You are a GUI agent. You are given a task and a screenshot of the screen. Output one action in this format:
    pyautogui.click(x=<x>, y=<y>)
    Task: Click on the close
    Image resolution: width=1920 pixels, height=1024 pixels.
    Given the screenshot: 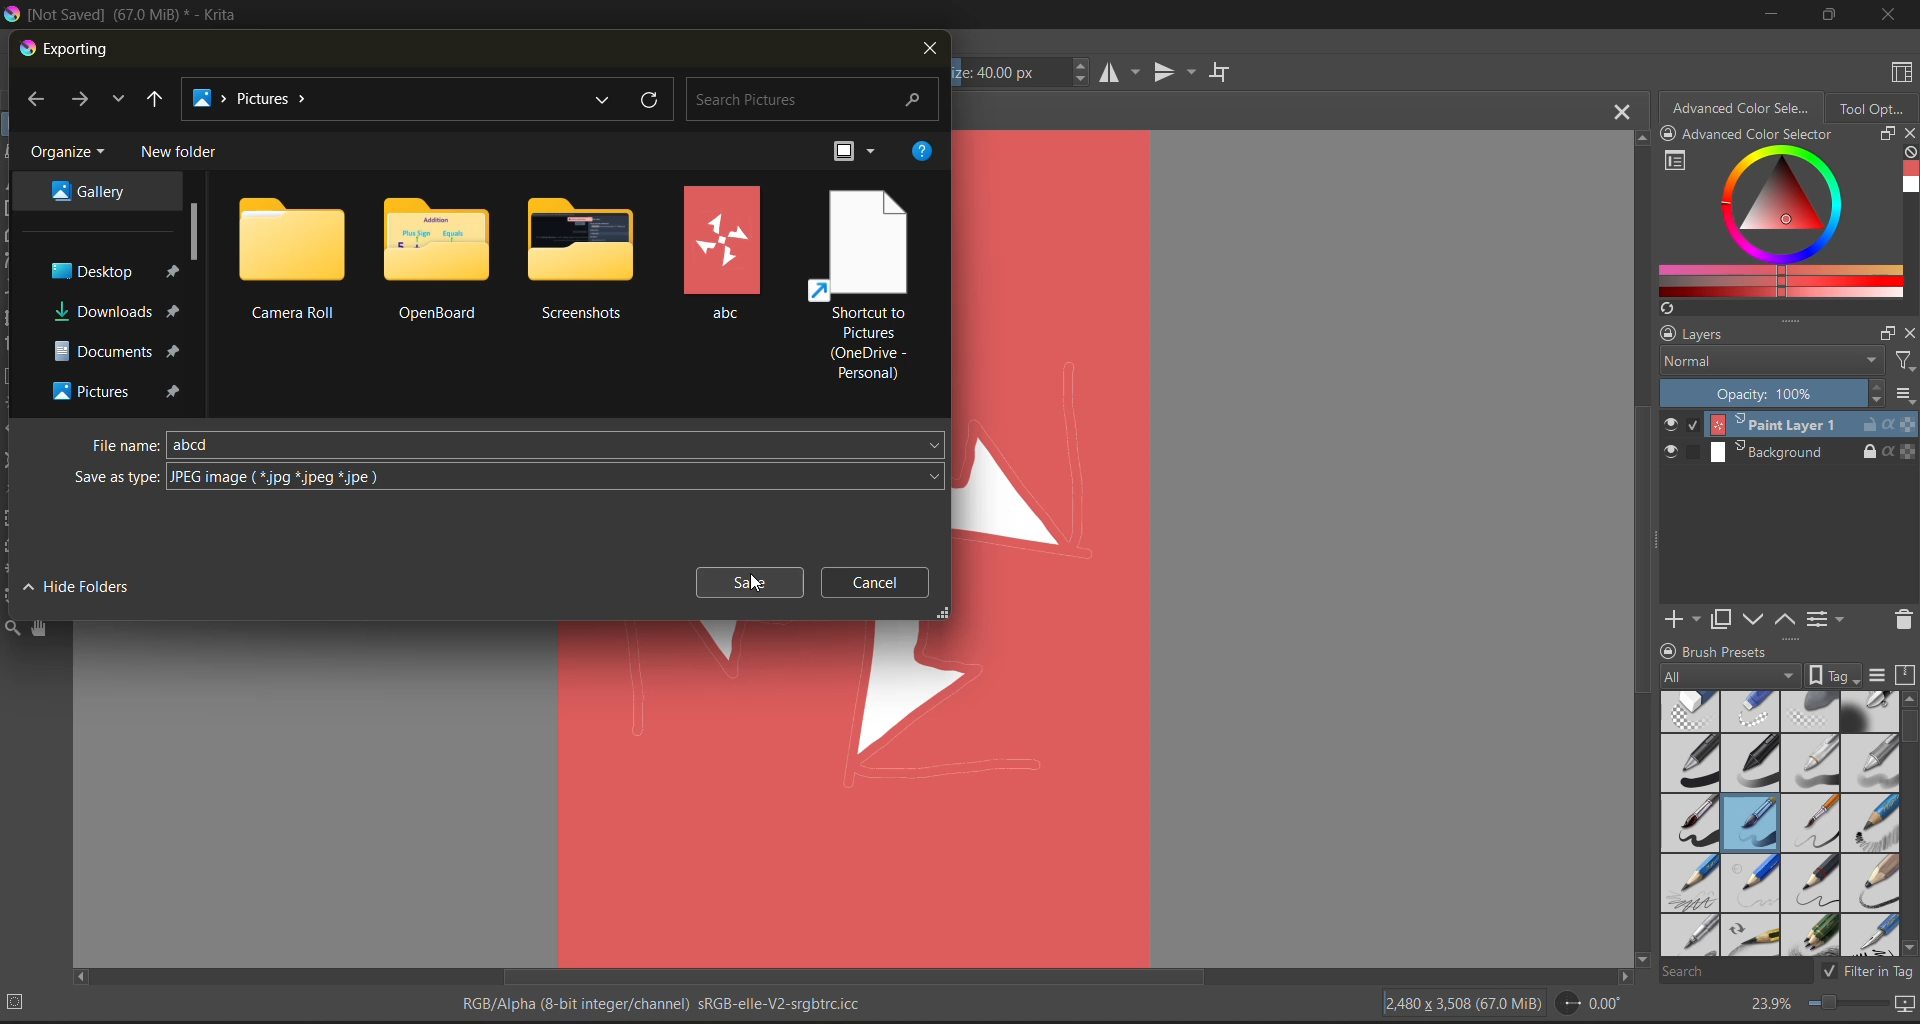 What is the action you would take?
    pyautogui.click(x=1888, y=17)
    